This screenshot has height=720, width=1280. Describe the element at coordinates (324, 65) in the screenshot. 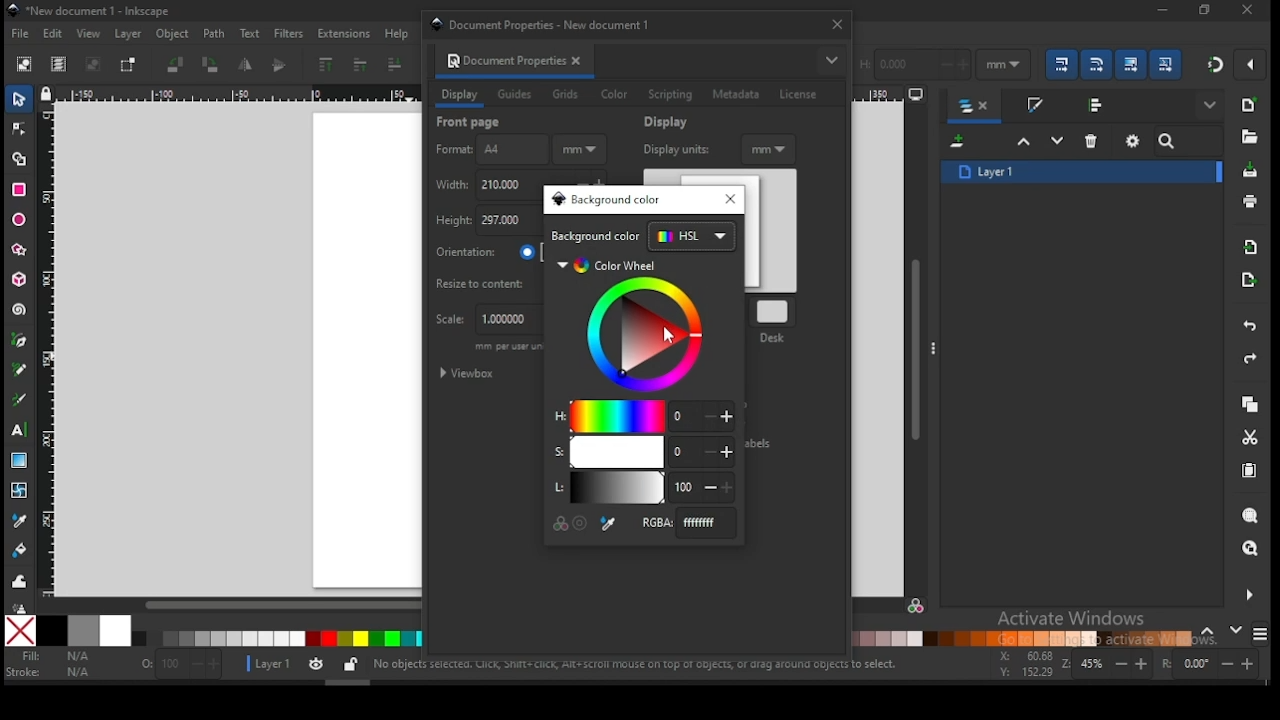

I see `rise to top` at that location.